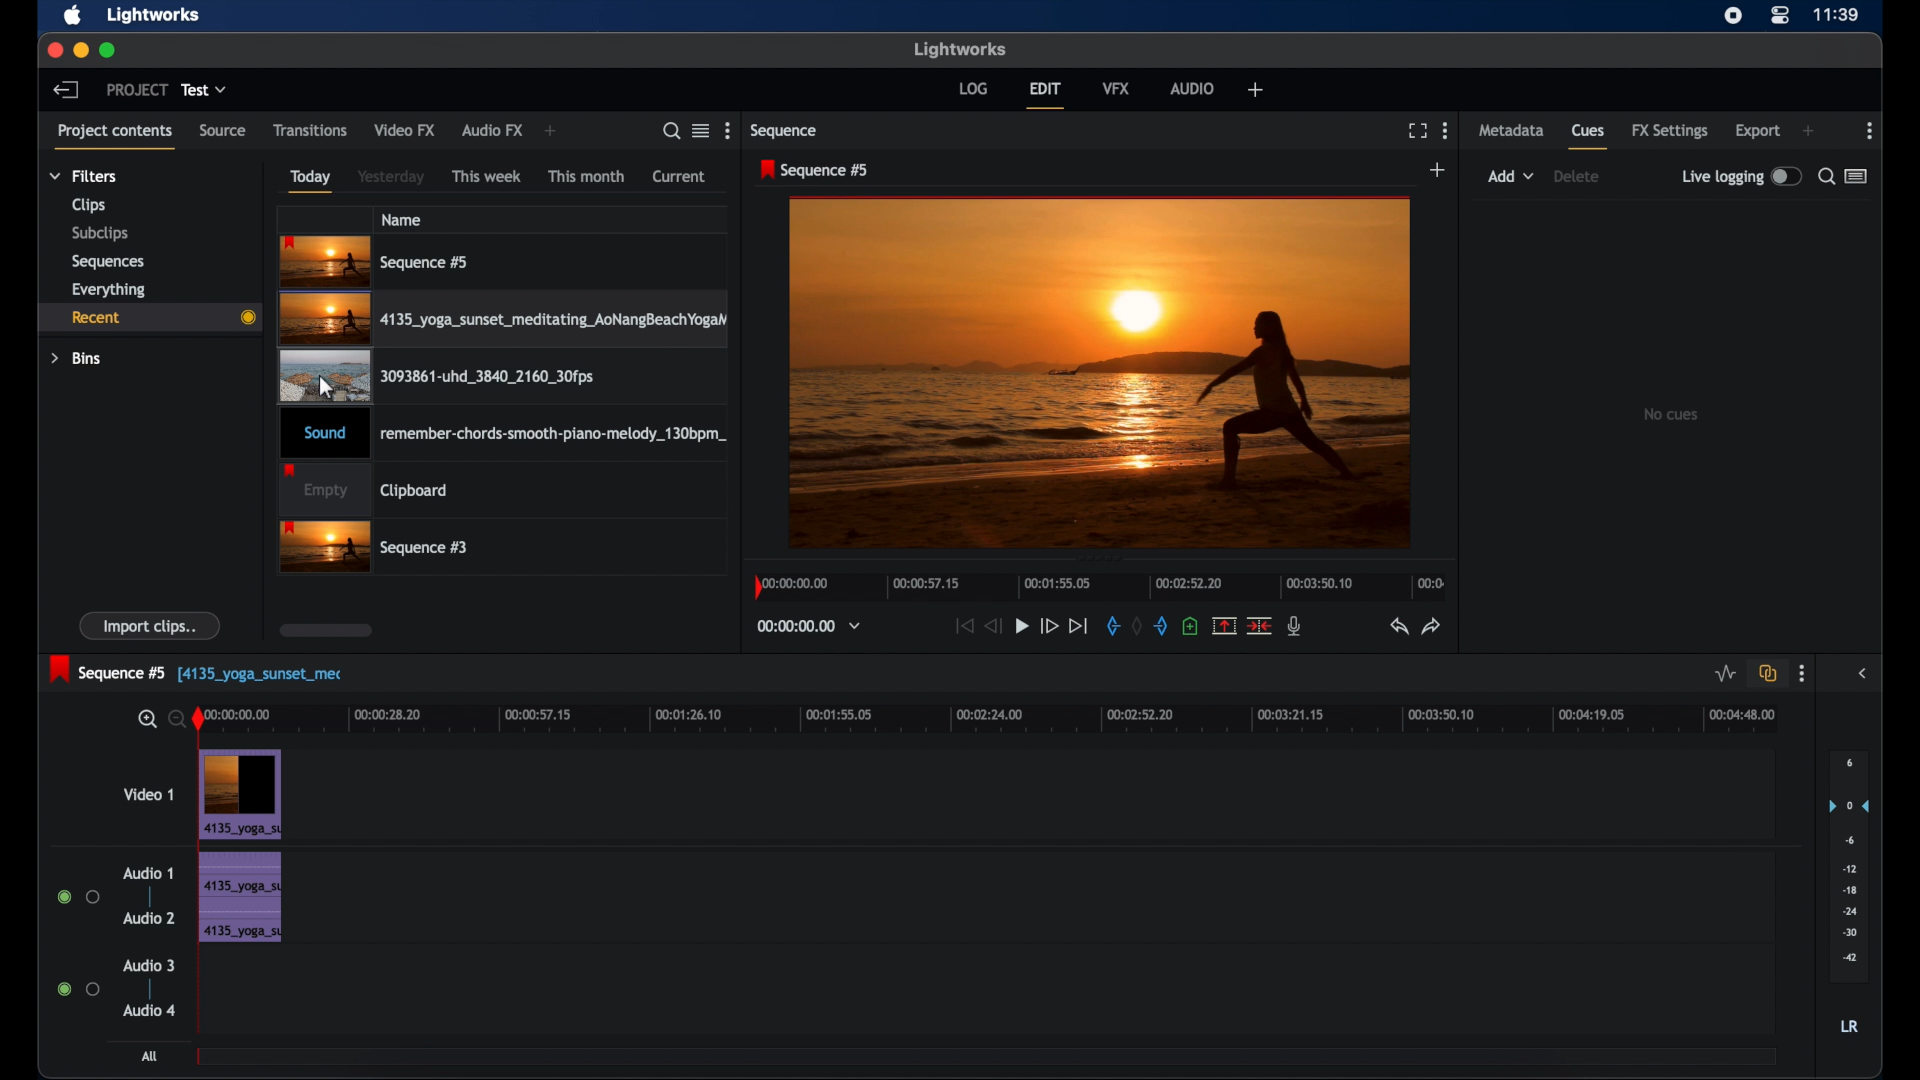 This screenshot has width=1920, height=1080. What do you see at coordinates (240, 794) in the screenshot?
I see `video clip` at bounding box center [240, 794].